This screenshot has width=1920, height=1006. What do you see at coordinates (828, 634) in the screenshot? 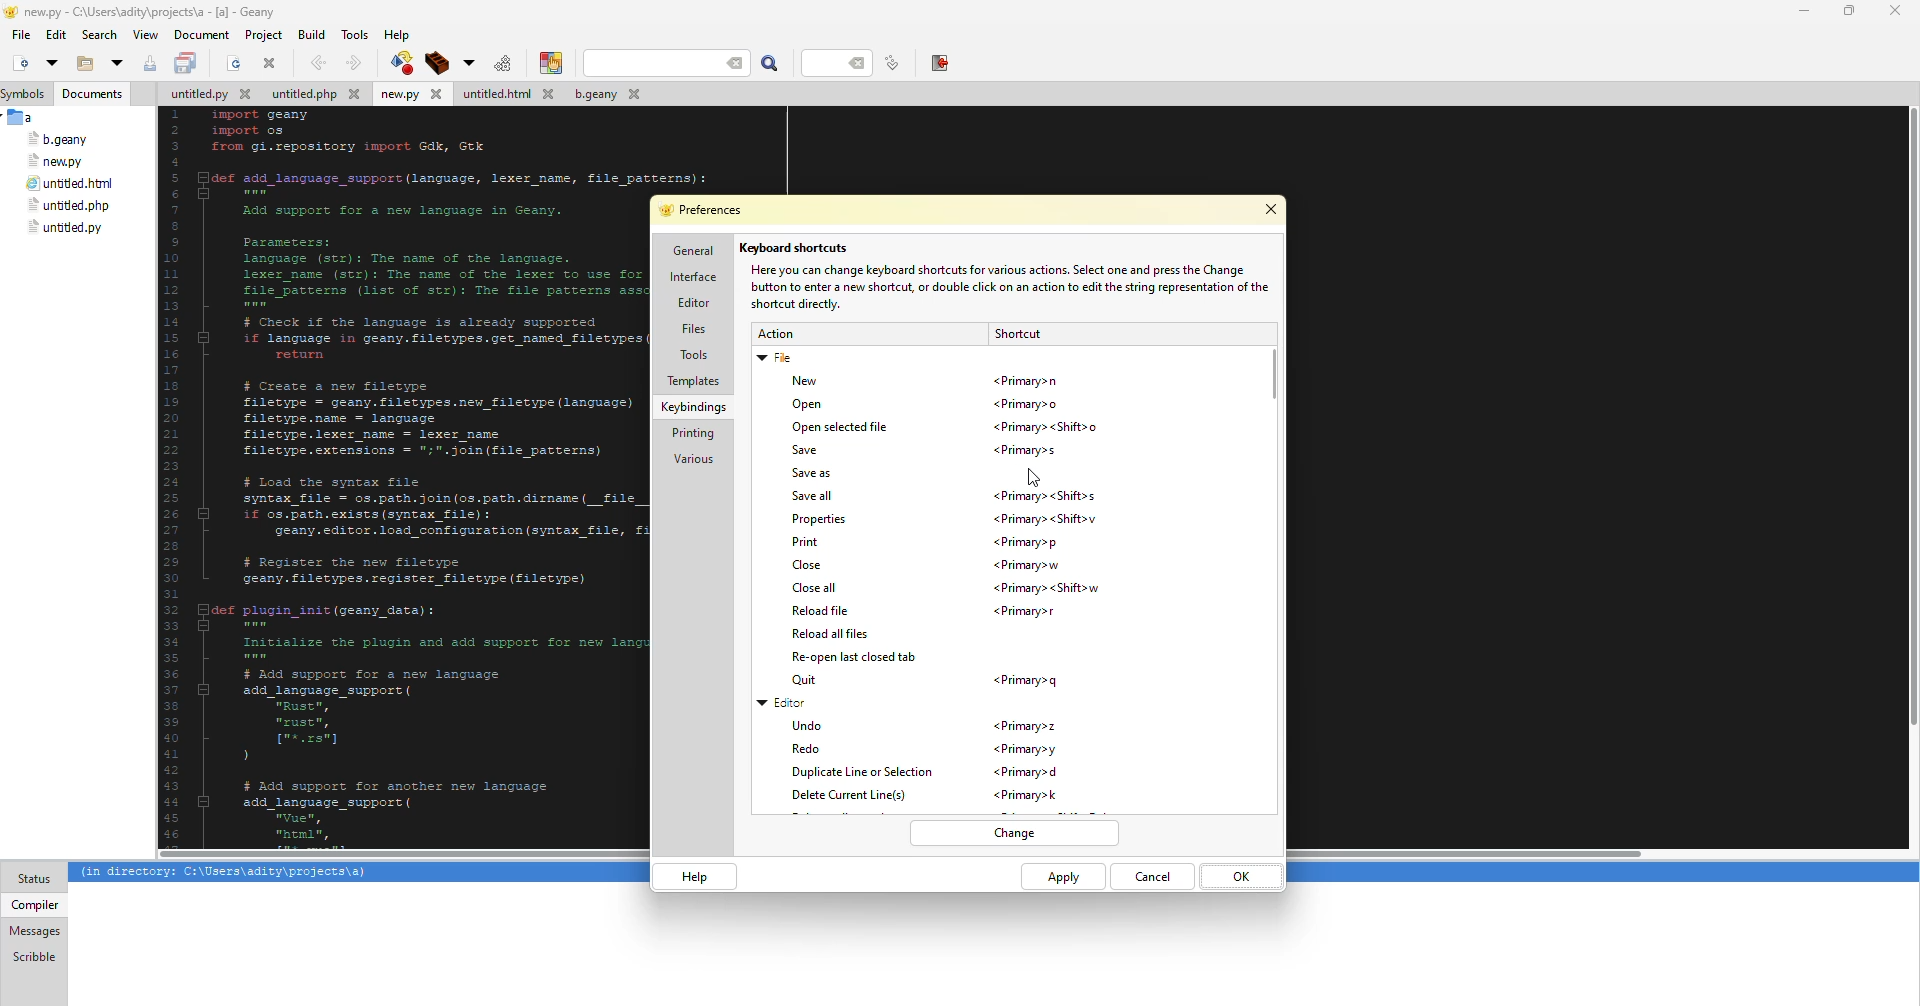
I see `reload all` at bounding box center [828, 634].